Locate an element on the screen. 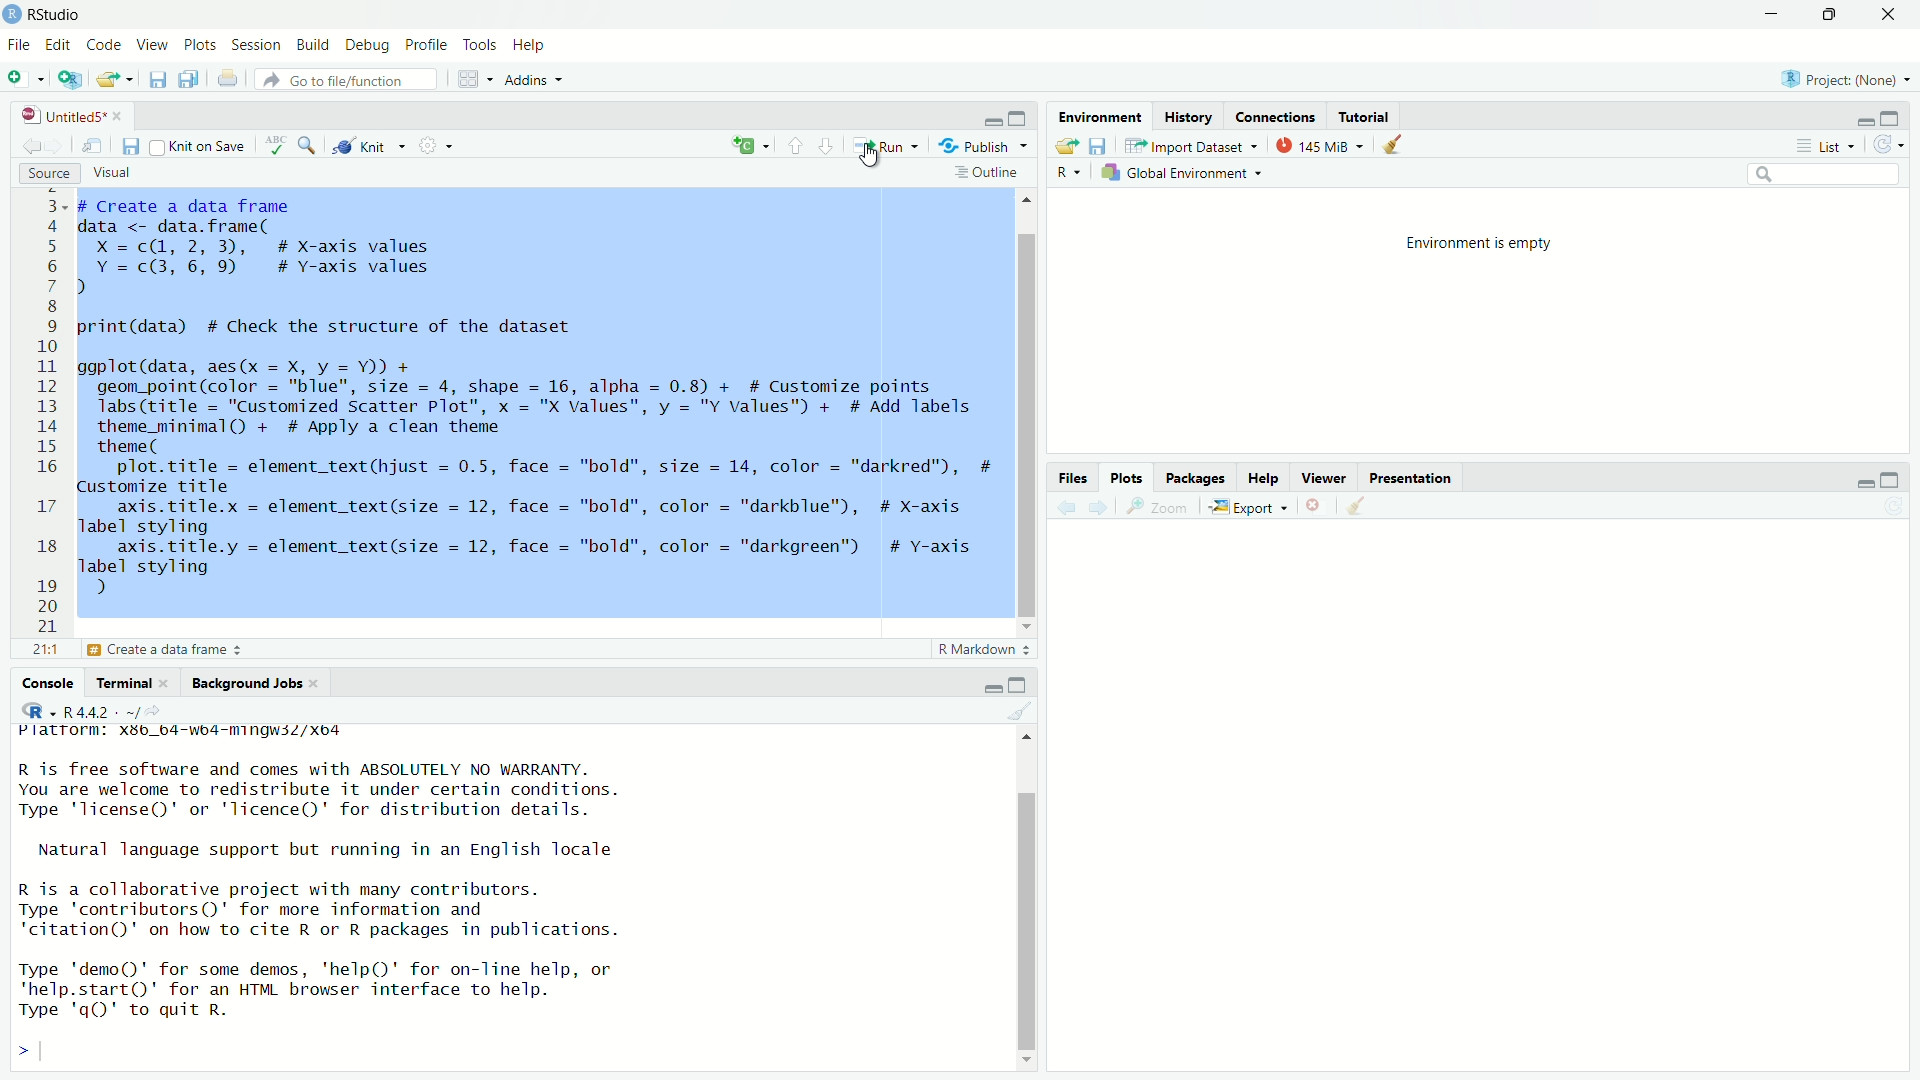  Visual is located at coordinates (108, 174).